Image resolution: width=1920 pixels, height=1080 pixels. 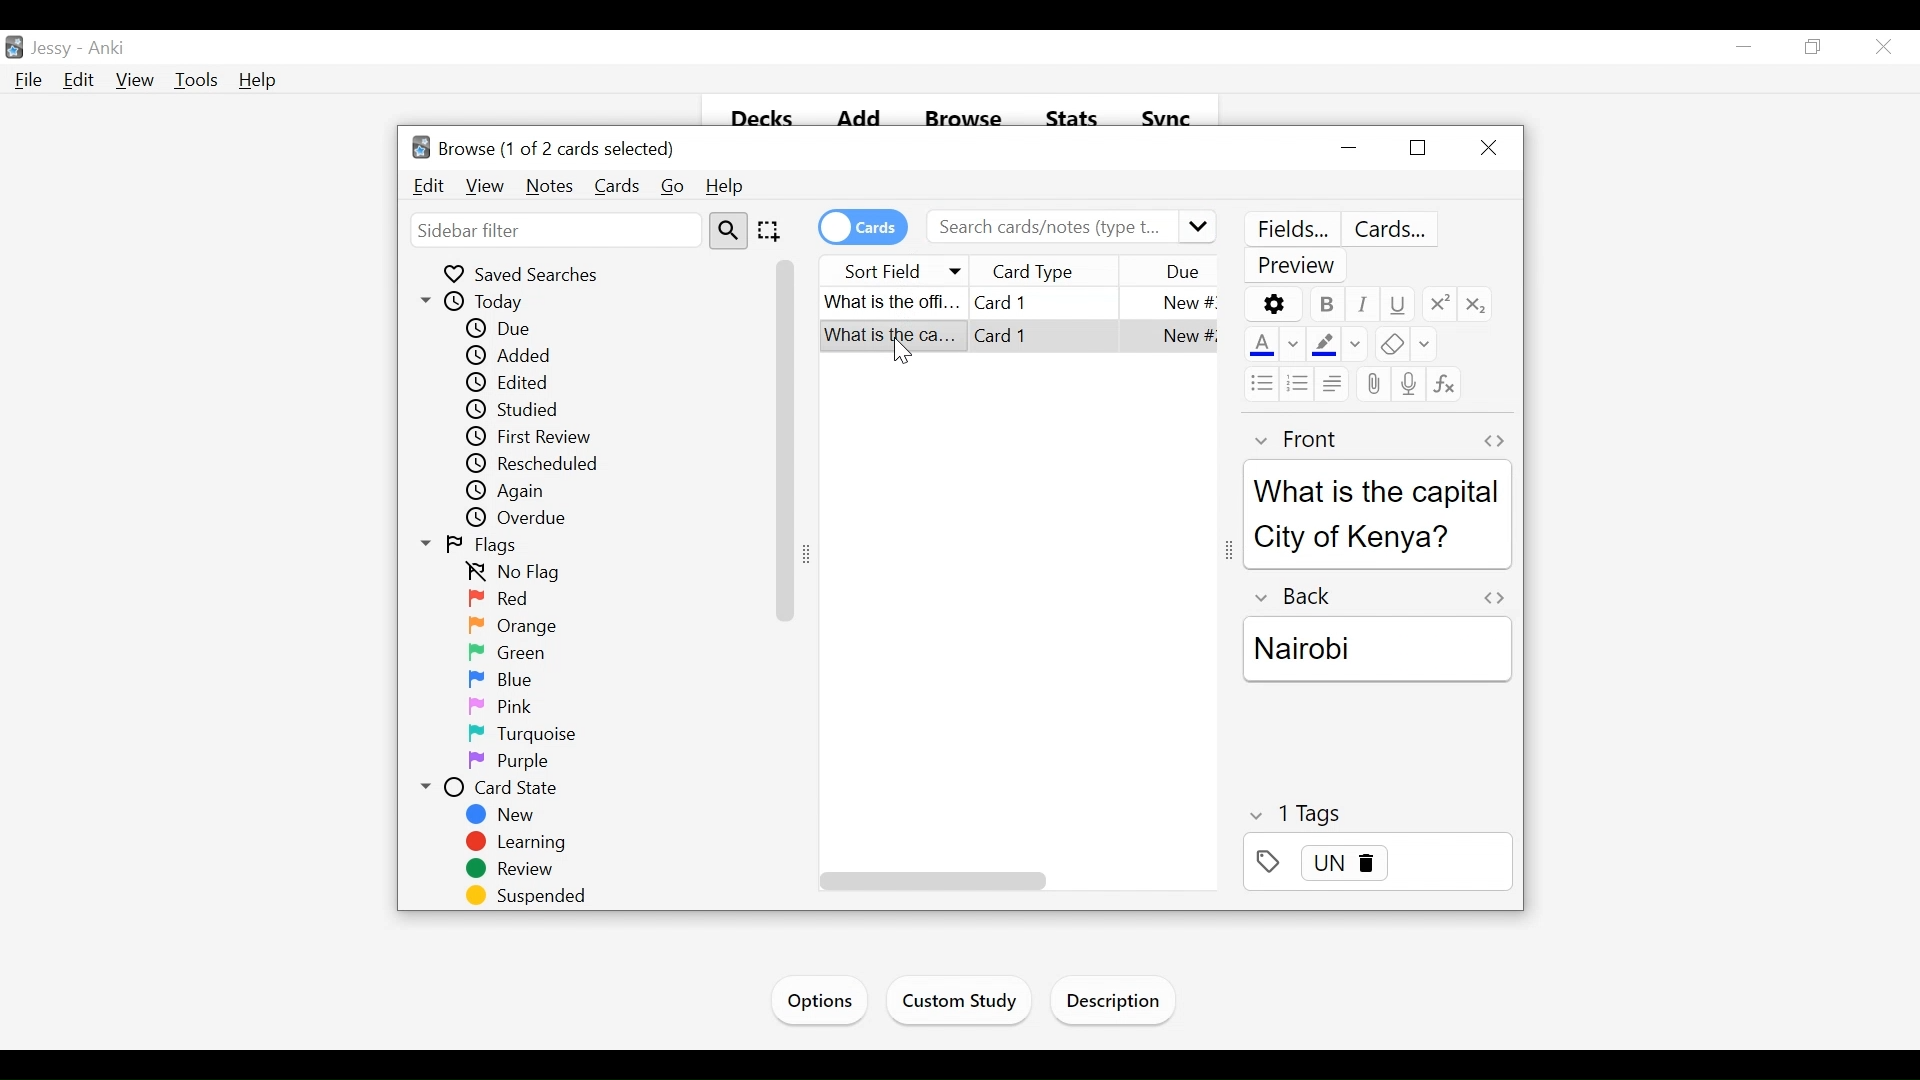 What do you see at coordinates (497, 707) in the screenshot?
I see `Pink` at bounding box center [497, 707].